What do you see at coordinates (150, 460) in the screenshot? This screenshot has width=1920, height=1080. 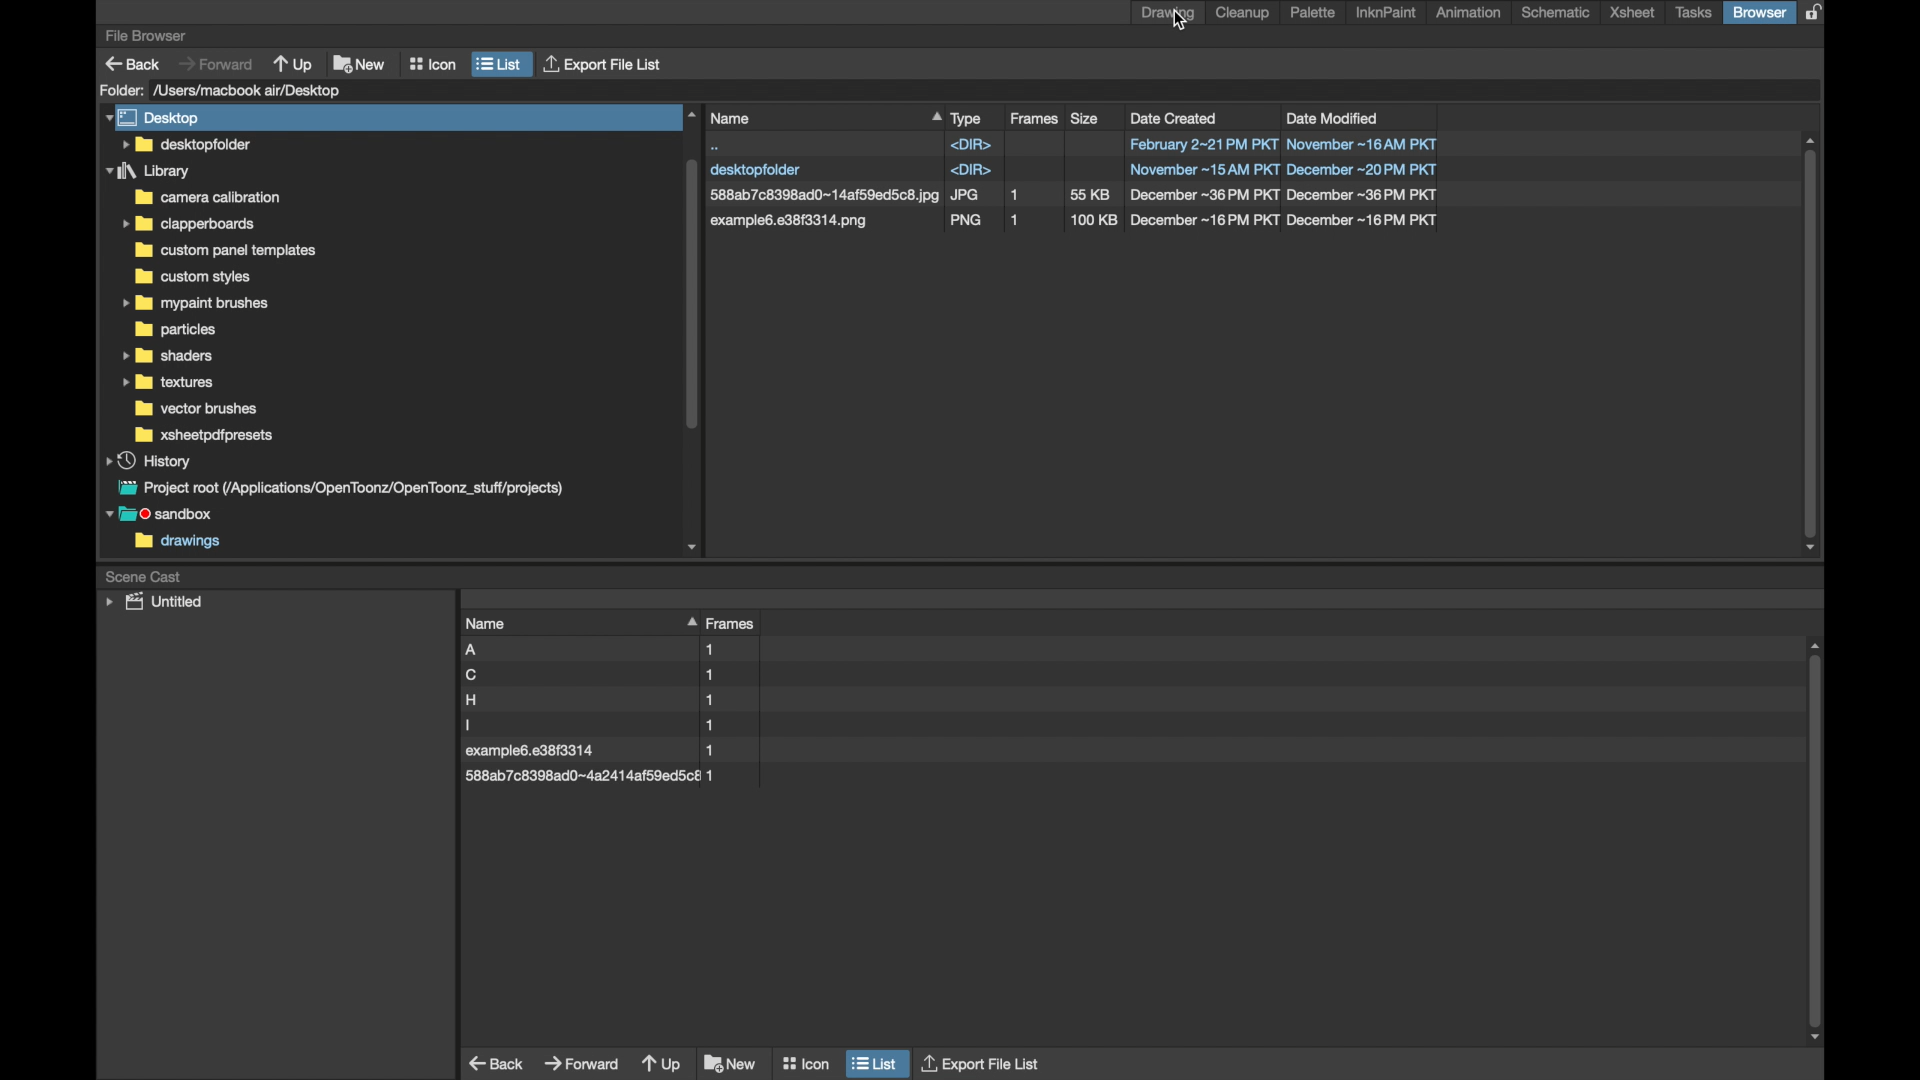 I see `history` at bounding box center [150, 460].